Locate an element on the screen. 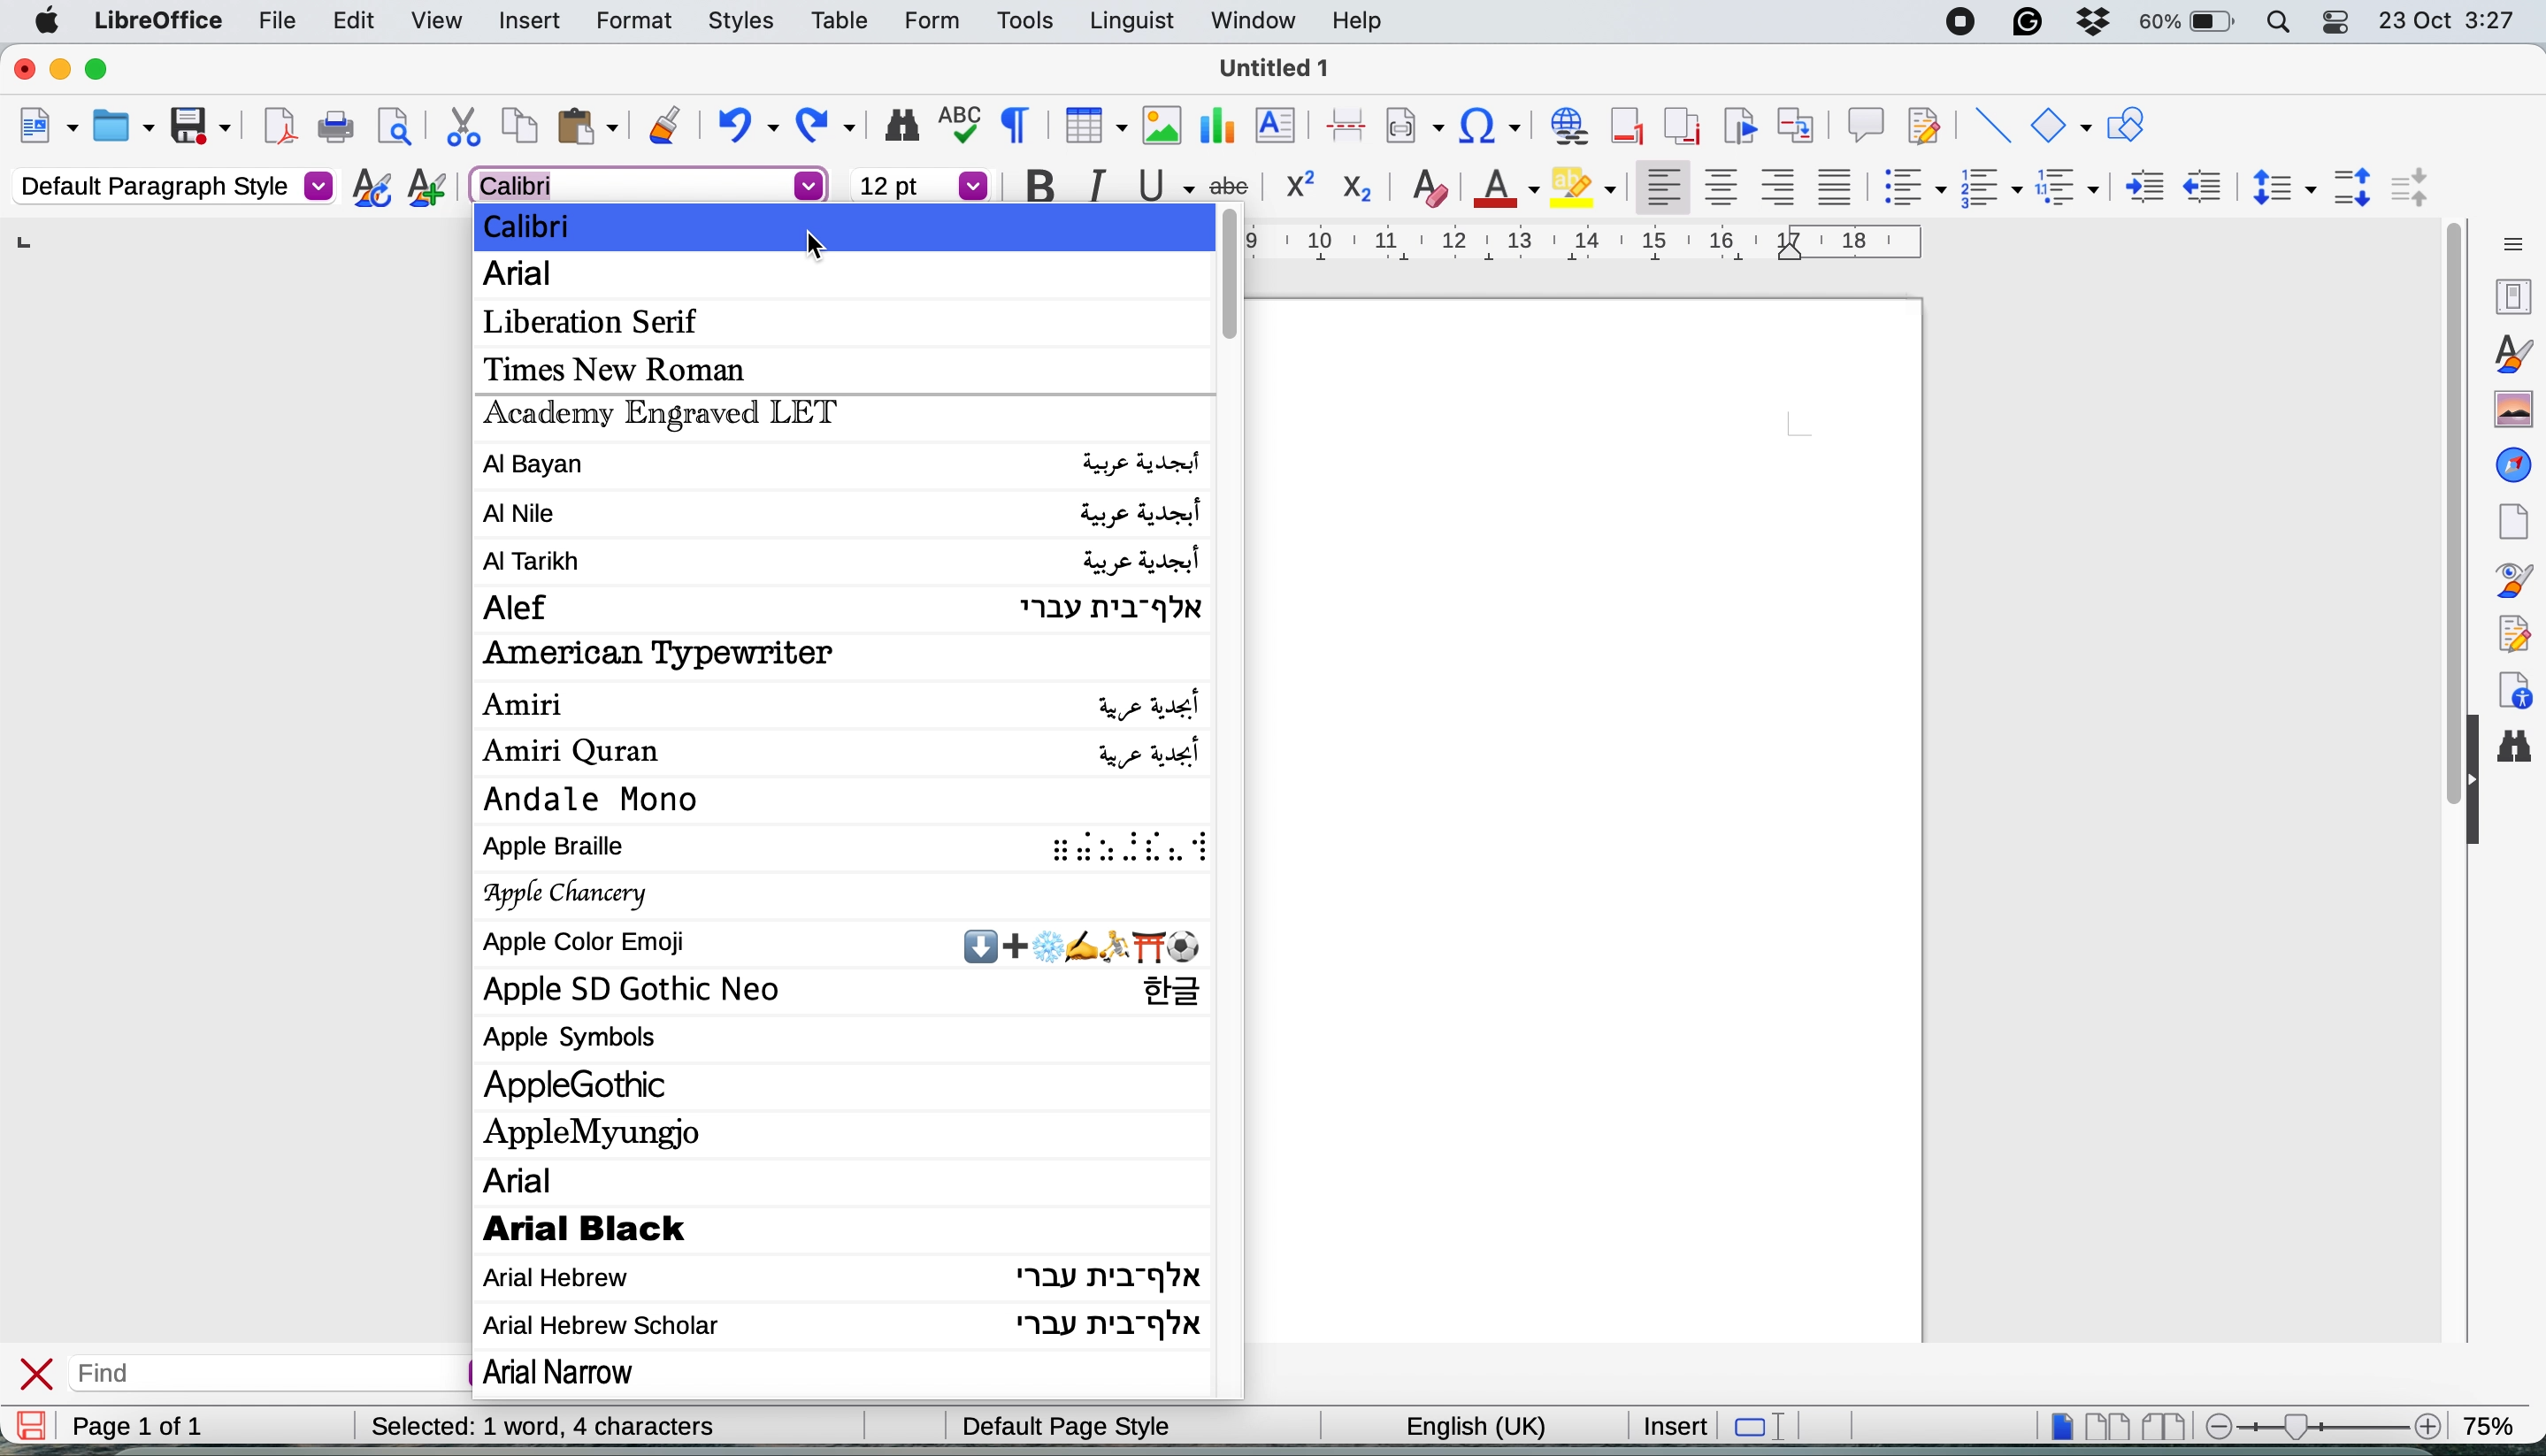 Image resolution: width=2546 pixels, height=1456 pixels. apple color emoji is located at coordinates (841, 945).